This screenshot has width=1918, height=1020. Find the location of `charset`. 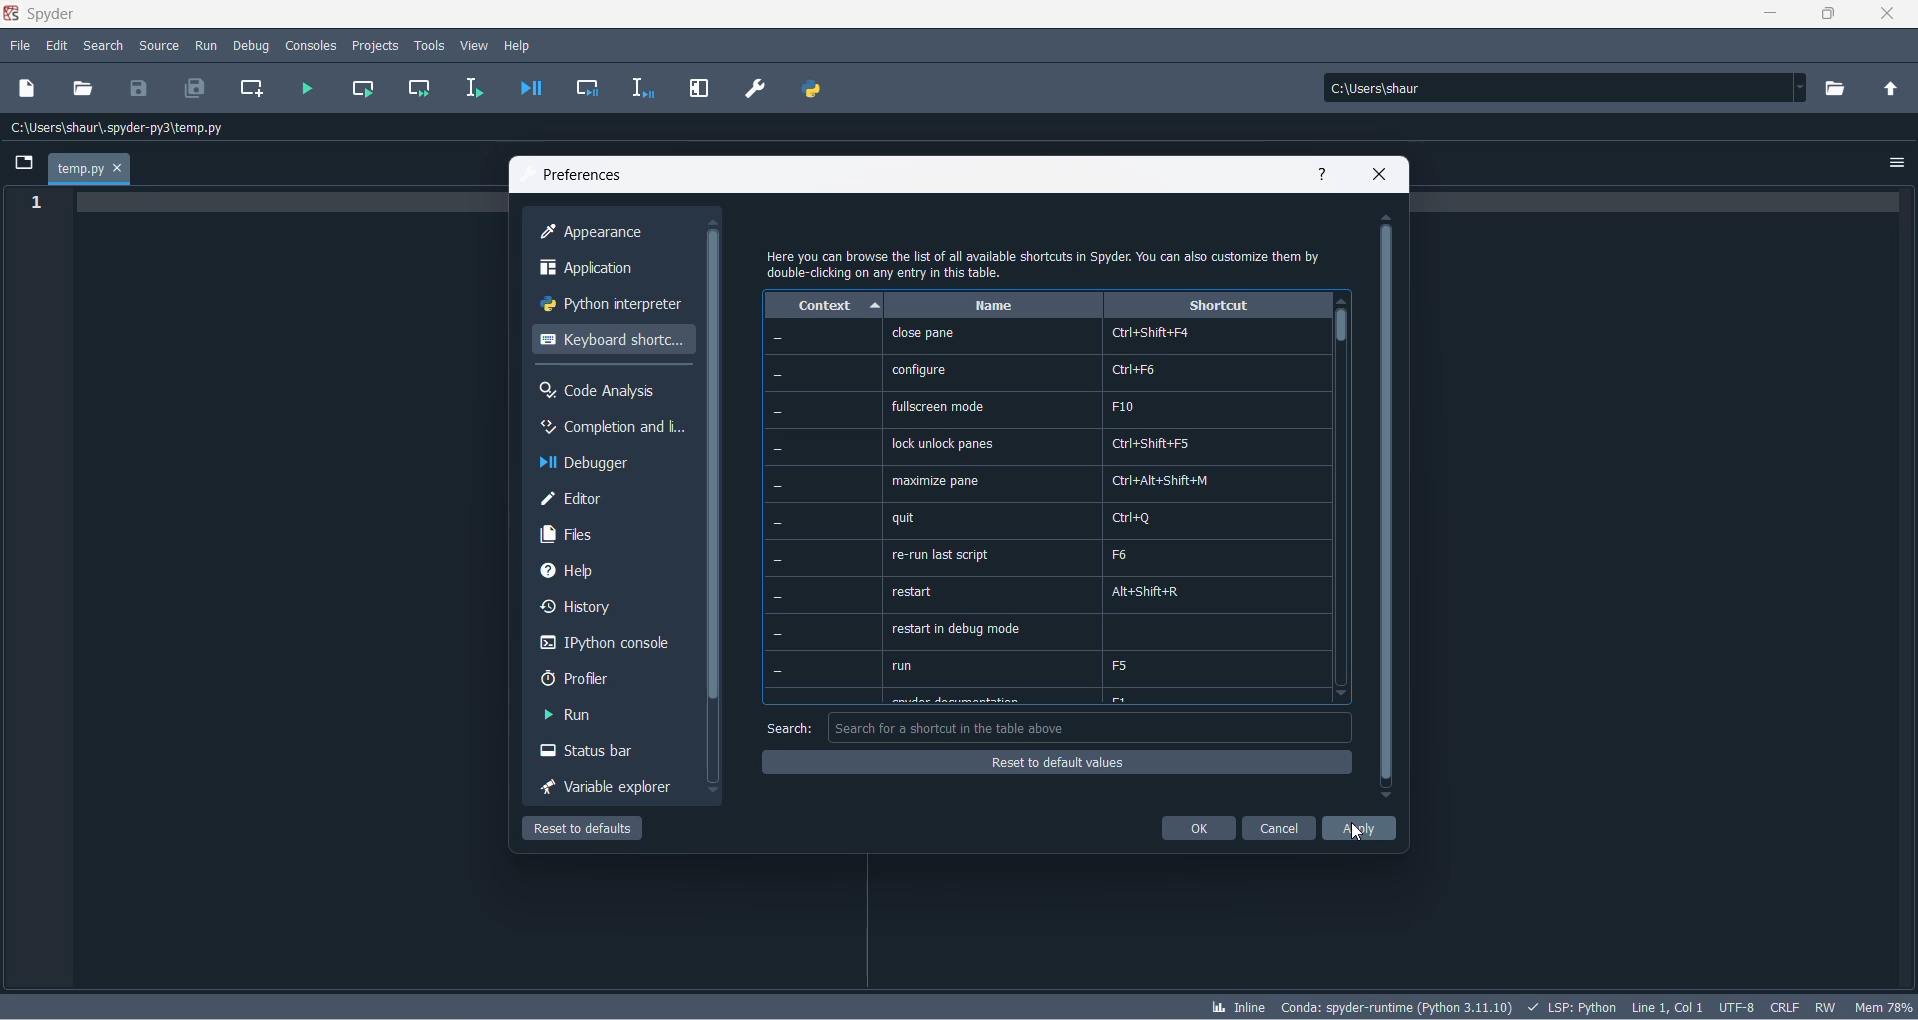

charset is located at coordinates (1736, 1005).